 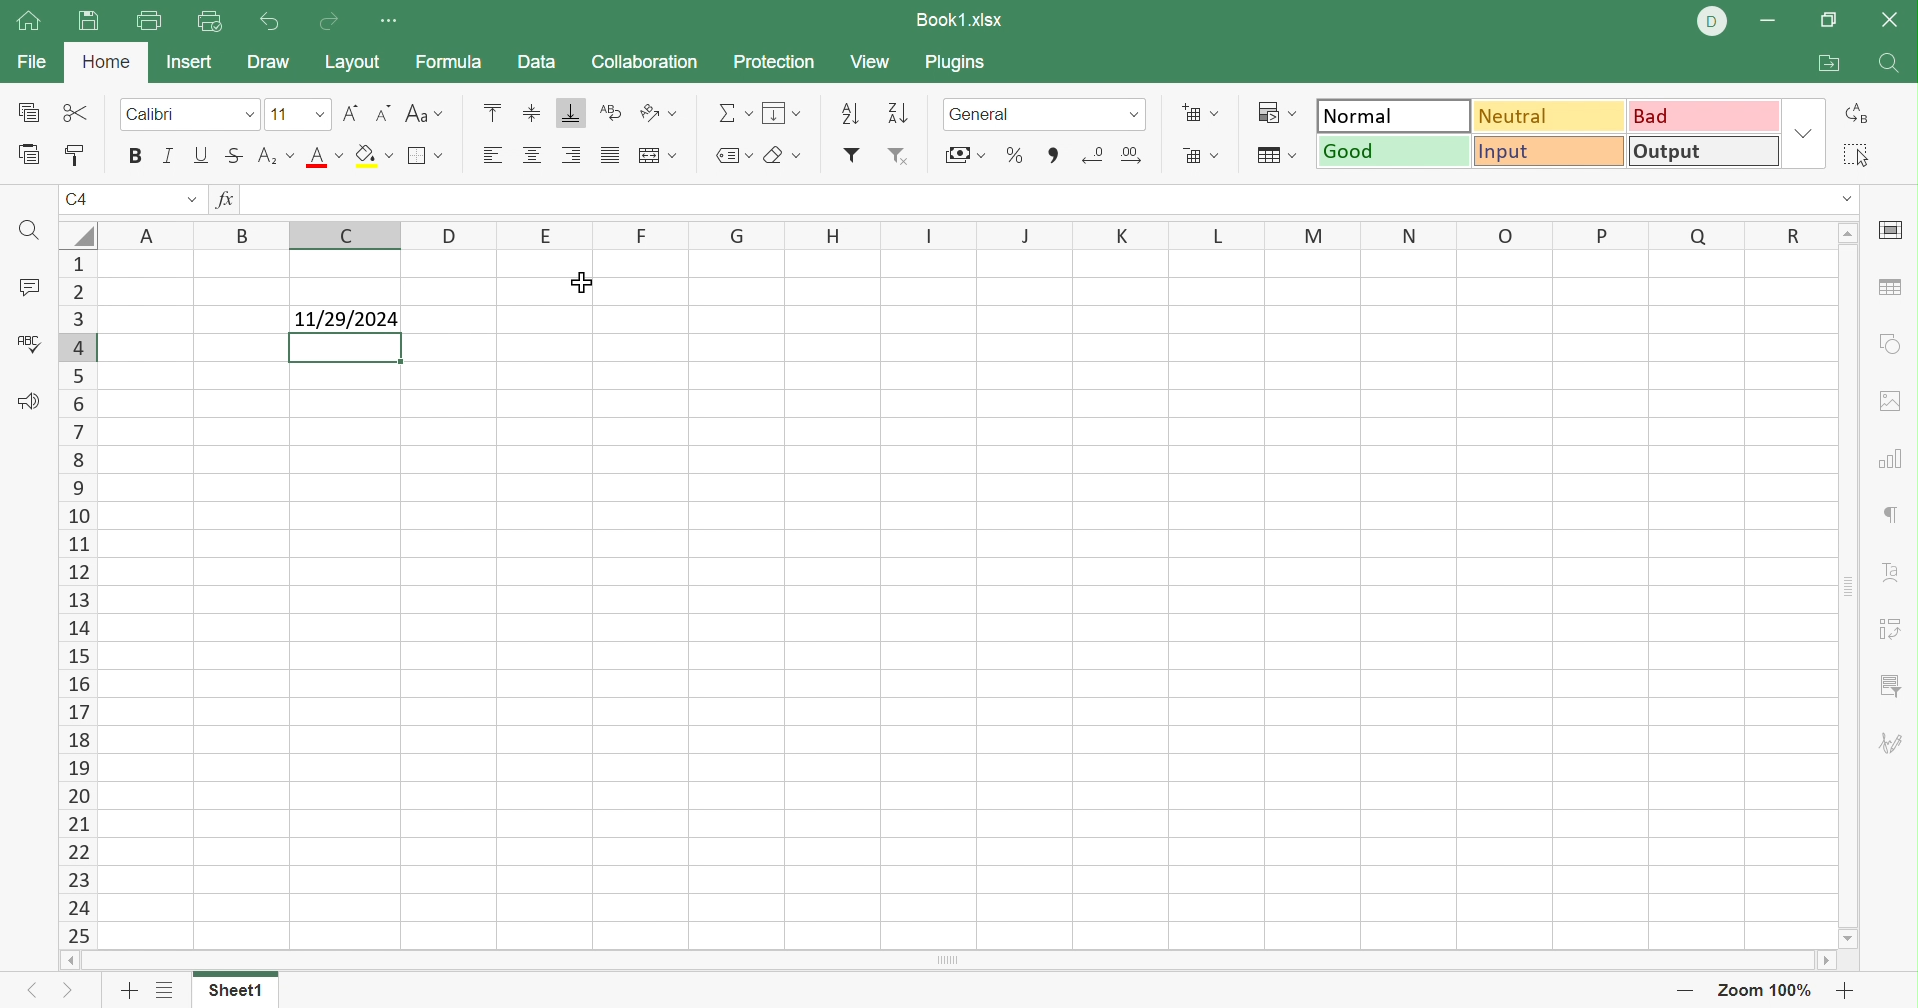 What do you see at coordinates (587, 283) in the screenshot?
I see `Cursor` at bounding box center [587, 283].